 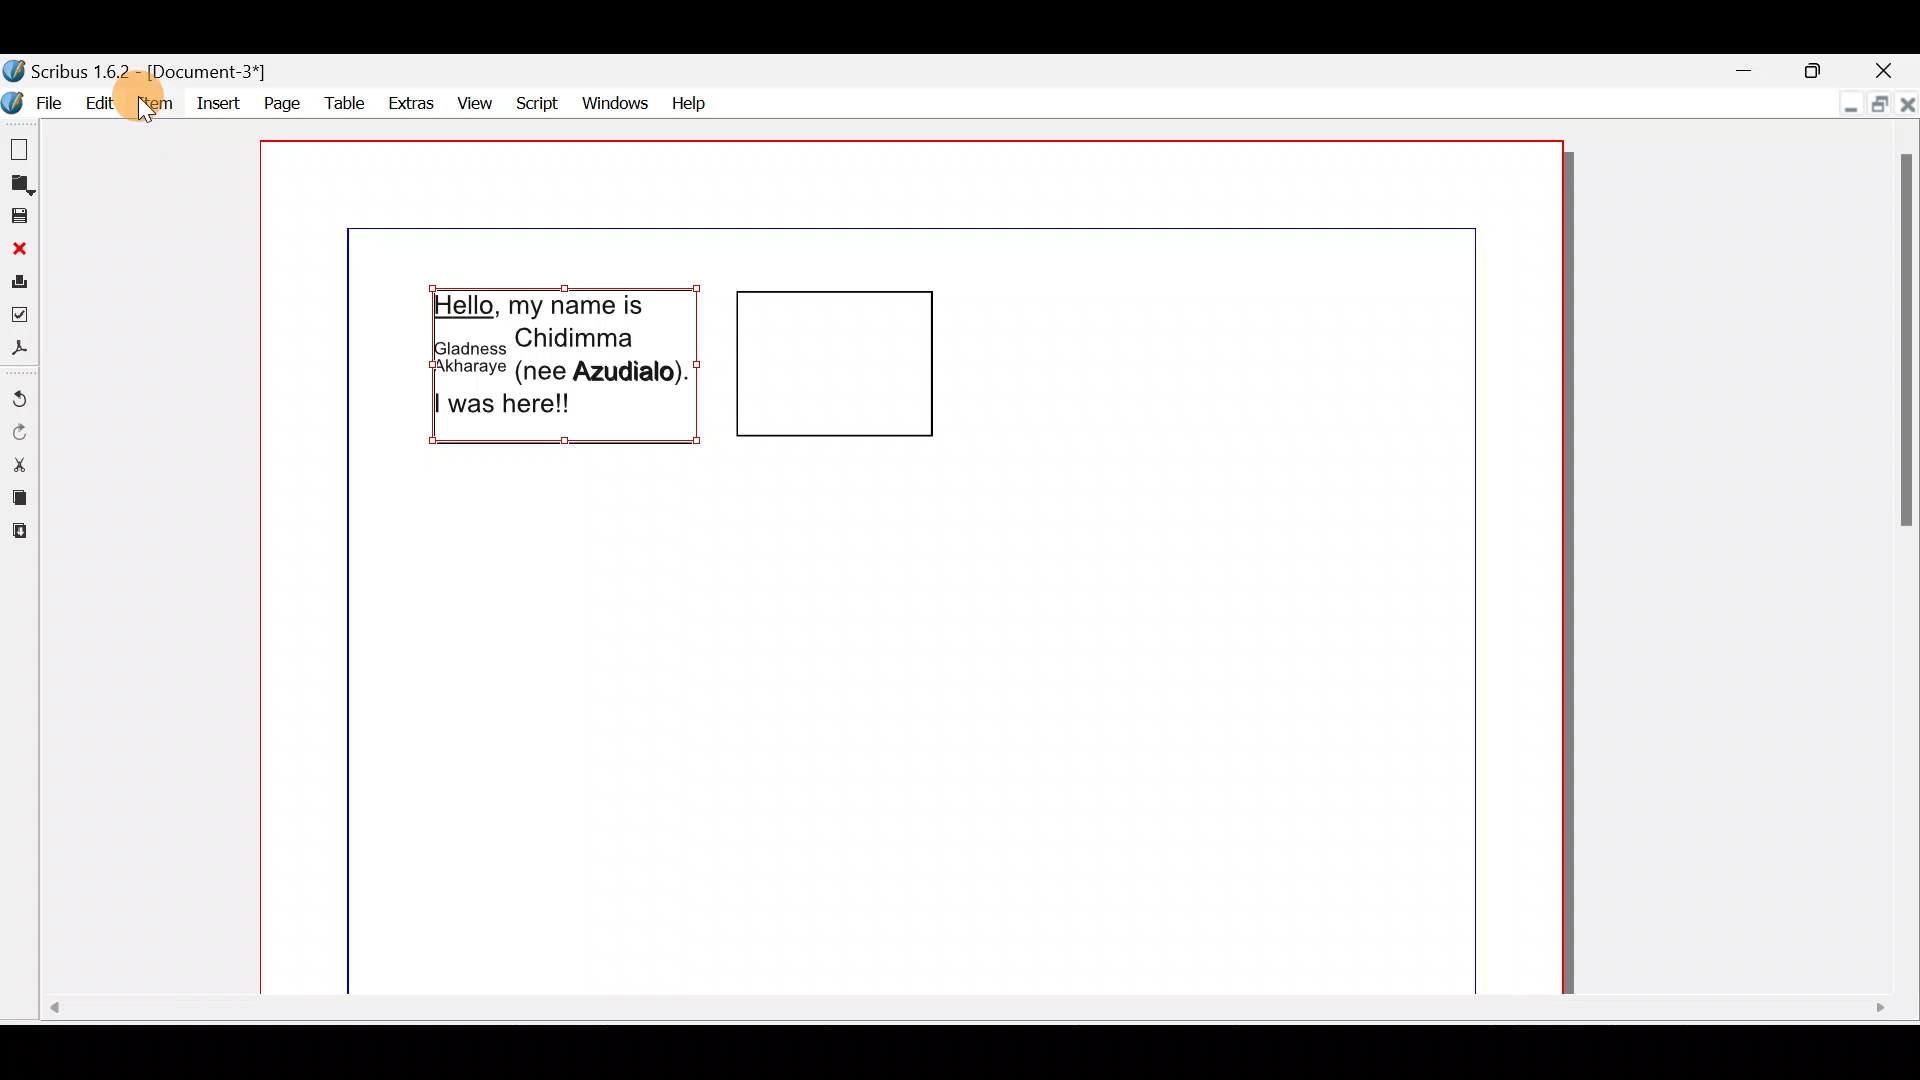 What do you see at coordinates (616, 101) in the screenshot?
I see `Windows` at bounding box center [616, 101].